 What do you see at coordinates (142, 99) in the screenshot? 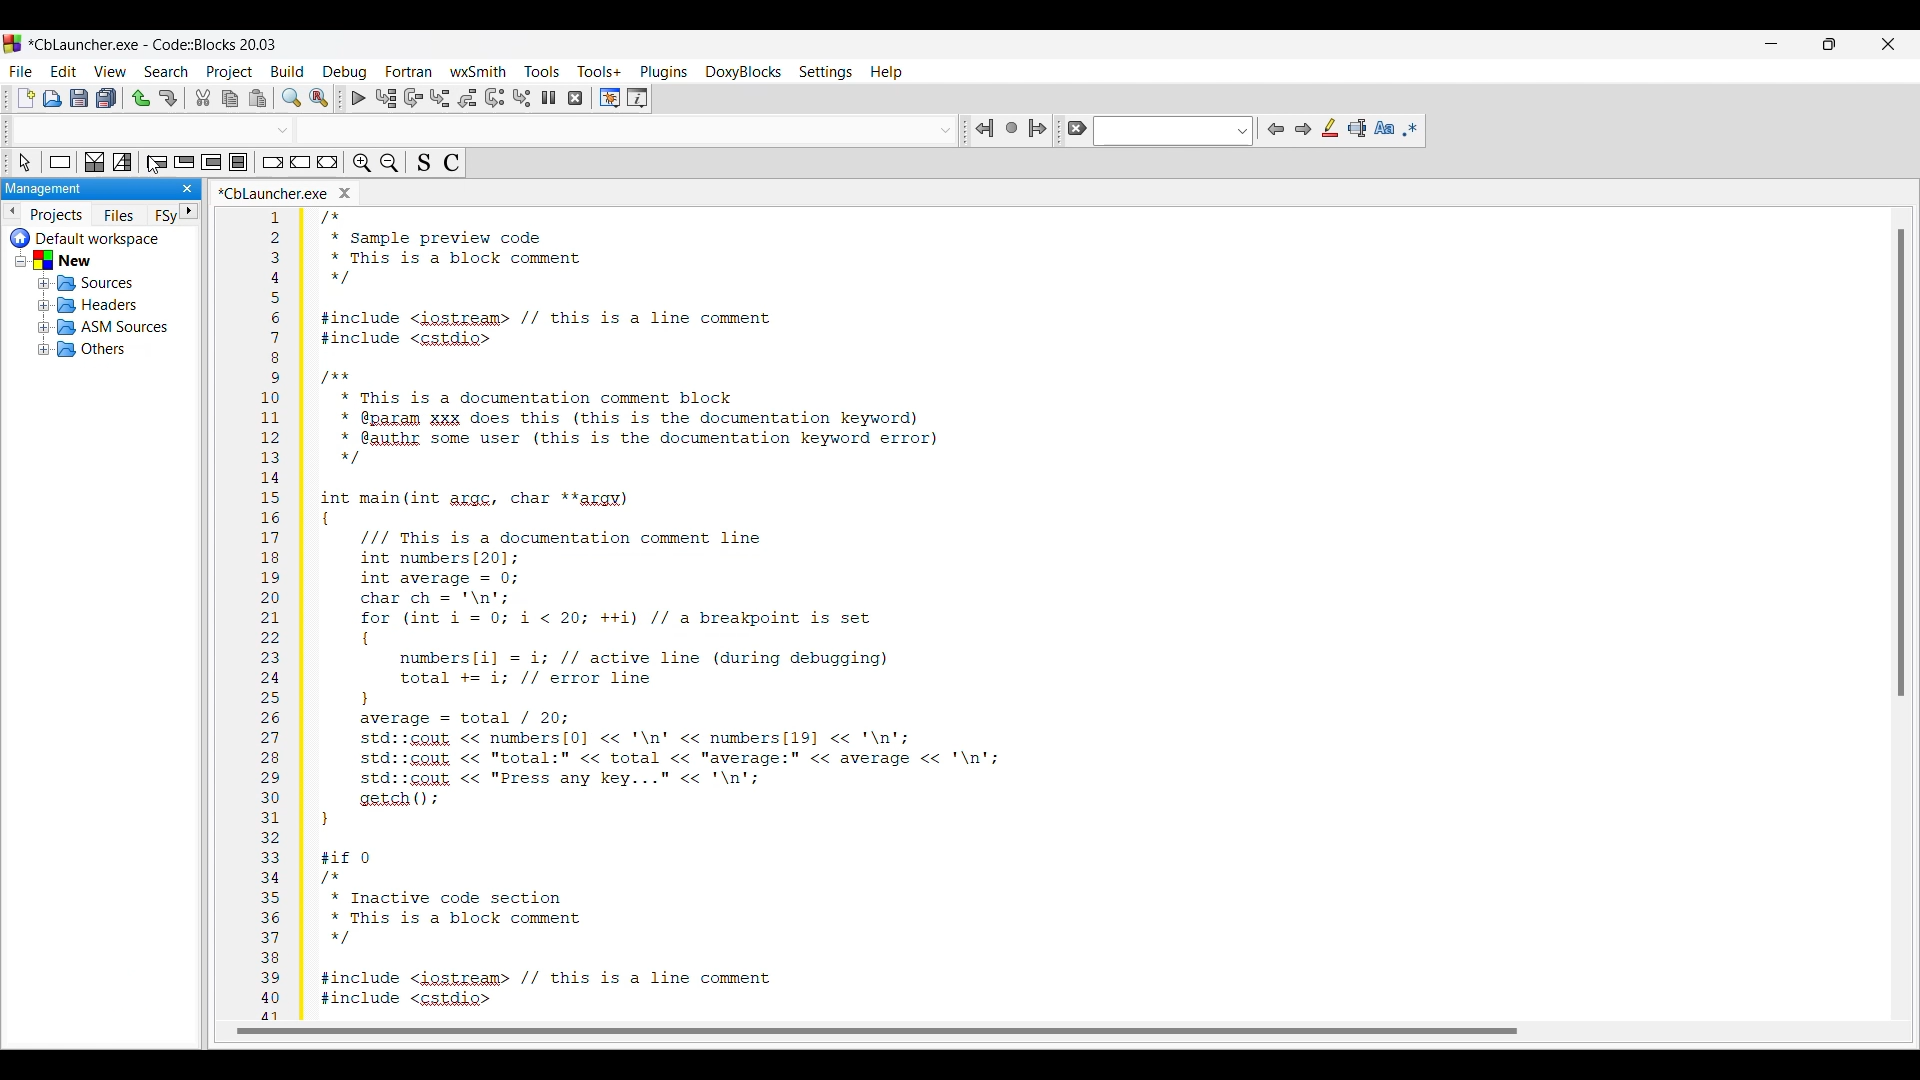
I see `Undo` at bounding box center [142, 99].